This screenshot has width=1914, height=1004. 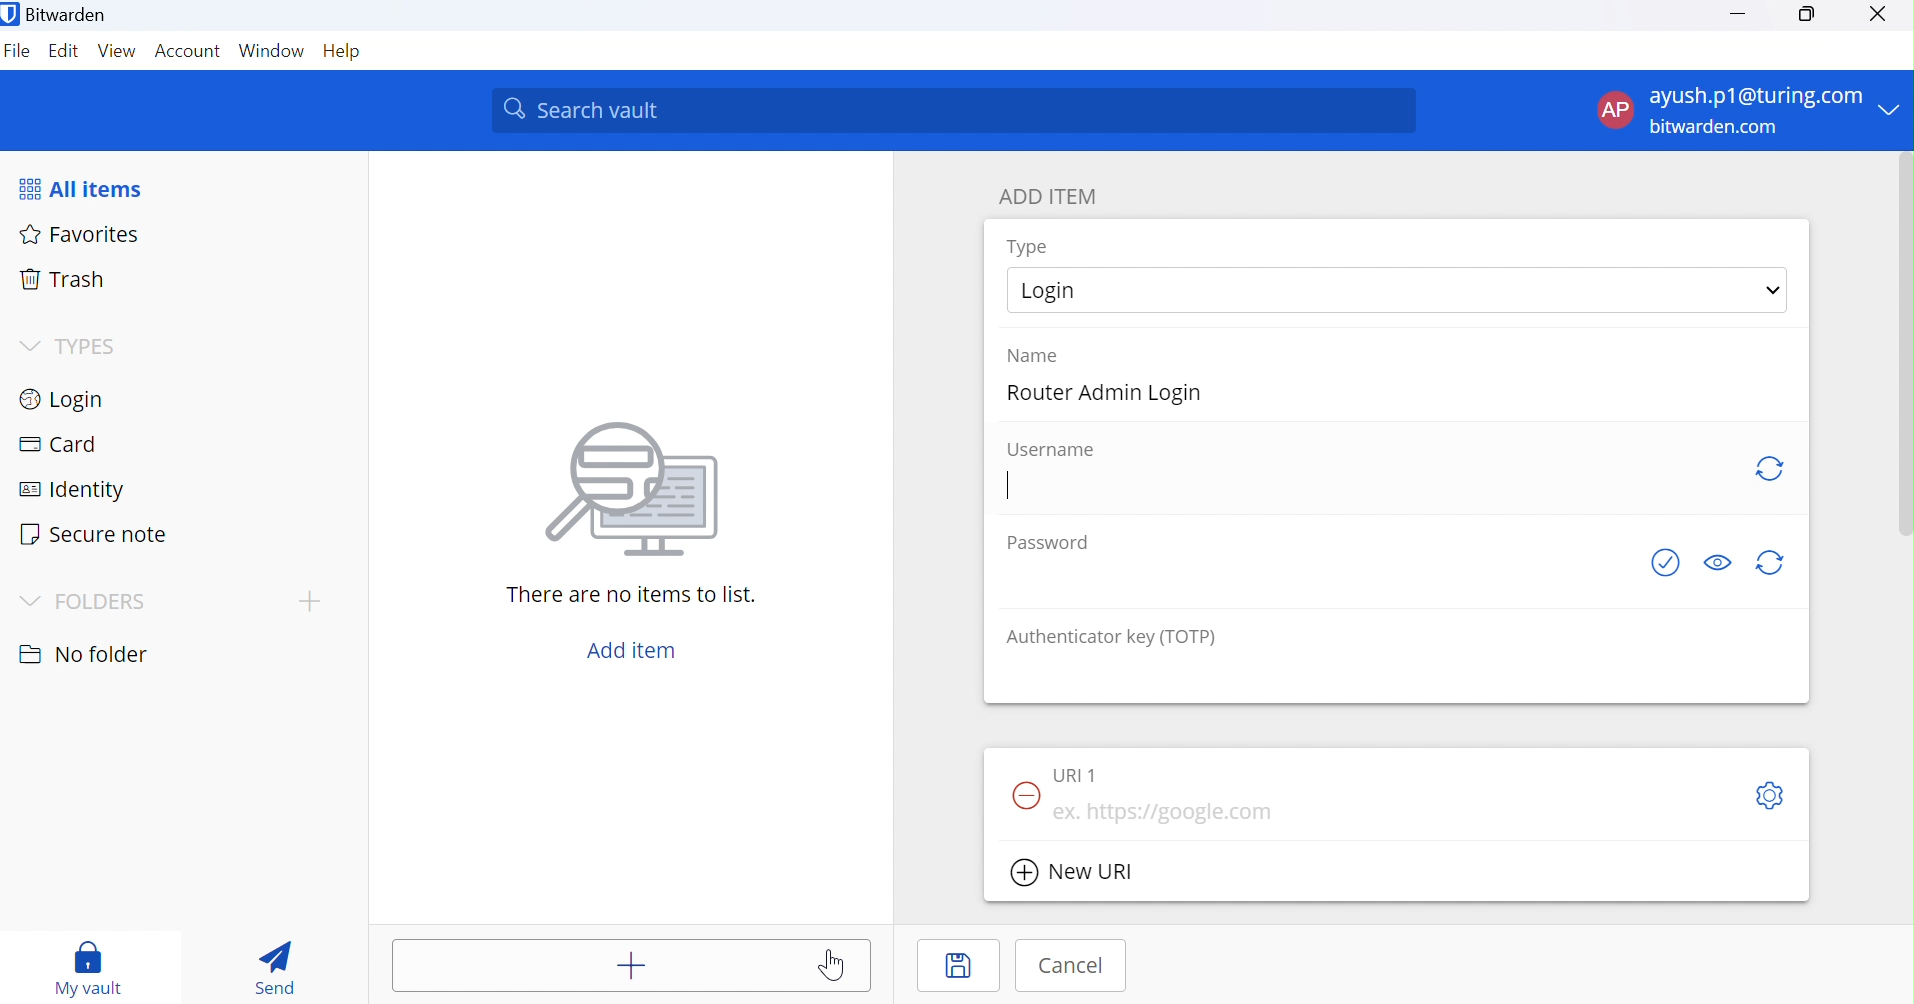 I want to click on New URI, so click(x=1077, y=873).